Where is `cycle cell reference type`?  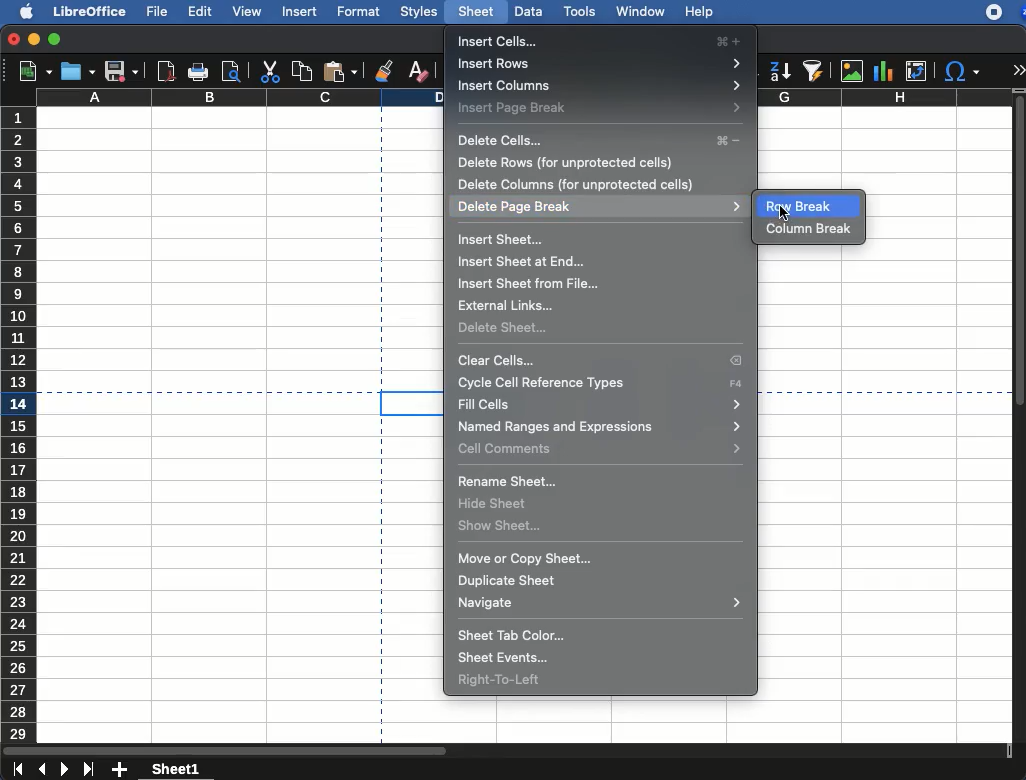 cycle cell reference type is located at coordinates (601, 383).